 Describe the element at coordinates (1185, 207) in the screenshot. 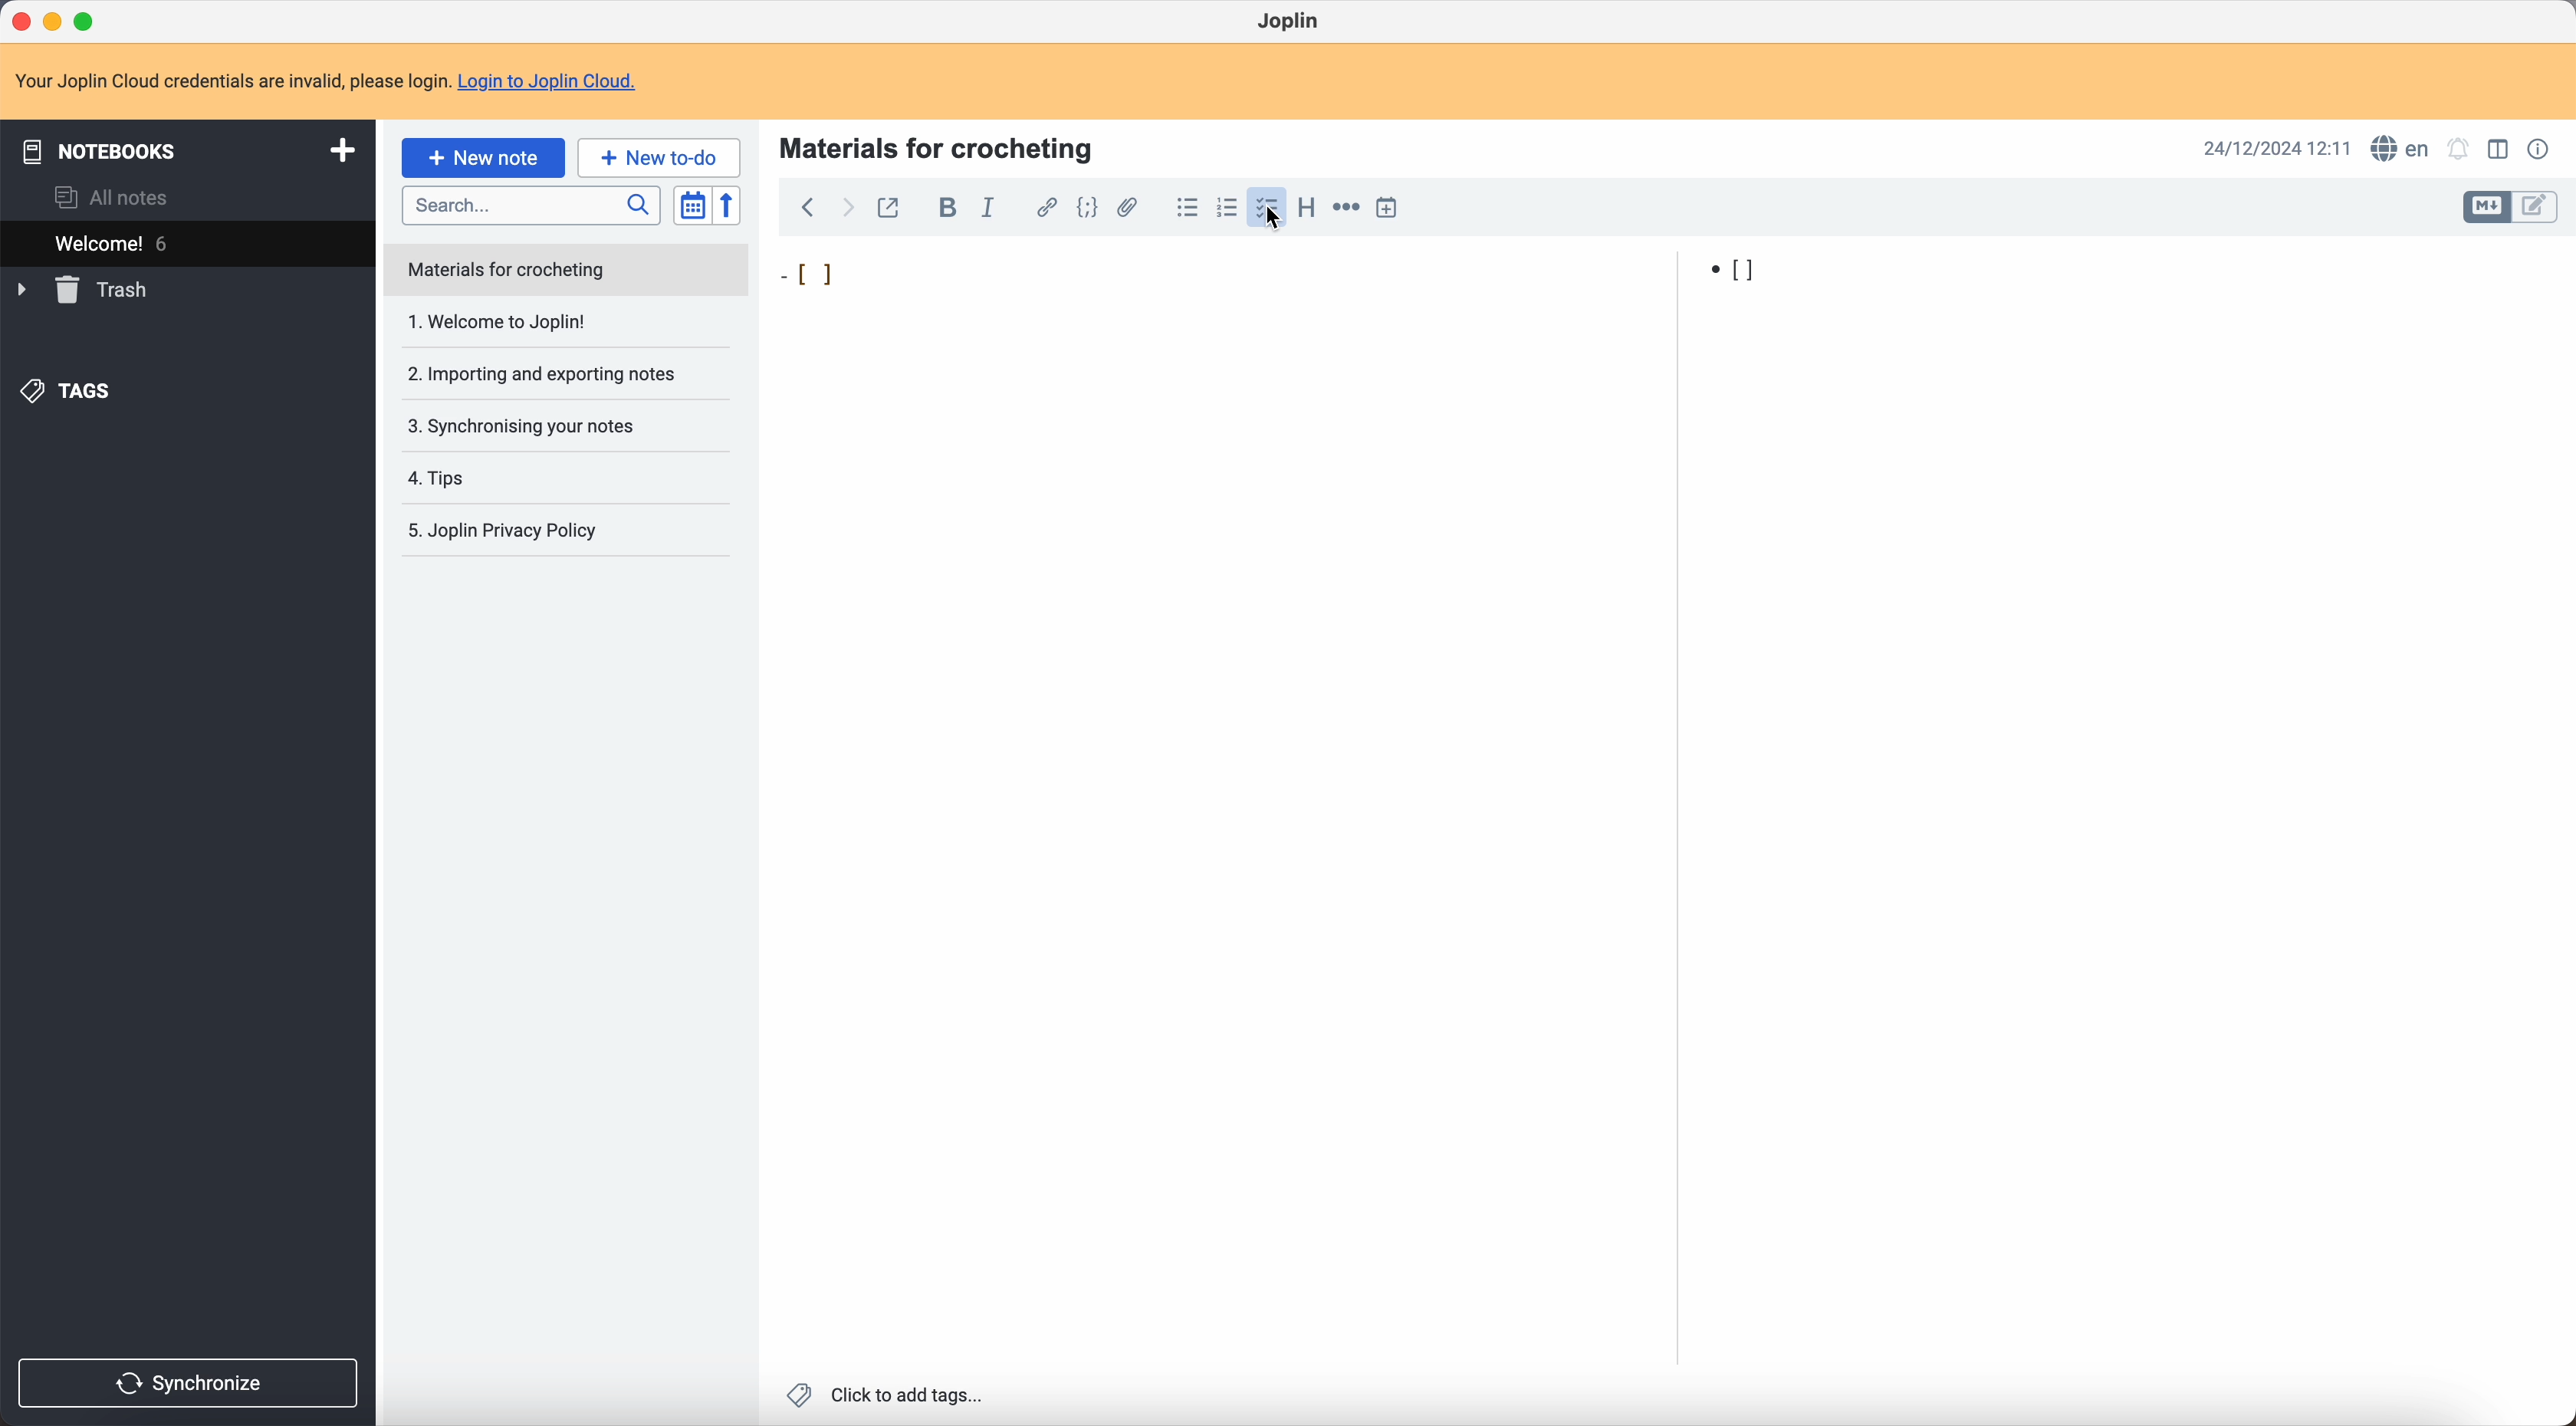

I see `bulleted list` at that location.